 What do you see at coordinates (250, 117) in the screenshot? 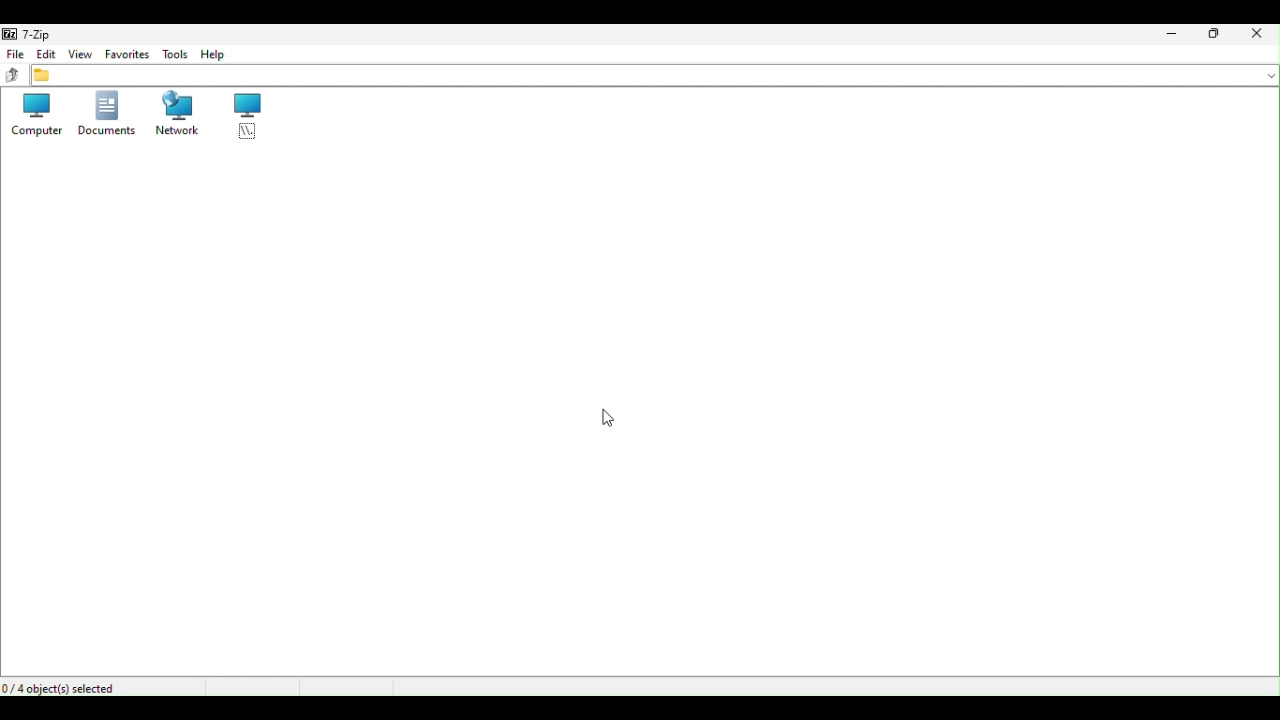
I see `root` at bounding box center [250, 117].